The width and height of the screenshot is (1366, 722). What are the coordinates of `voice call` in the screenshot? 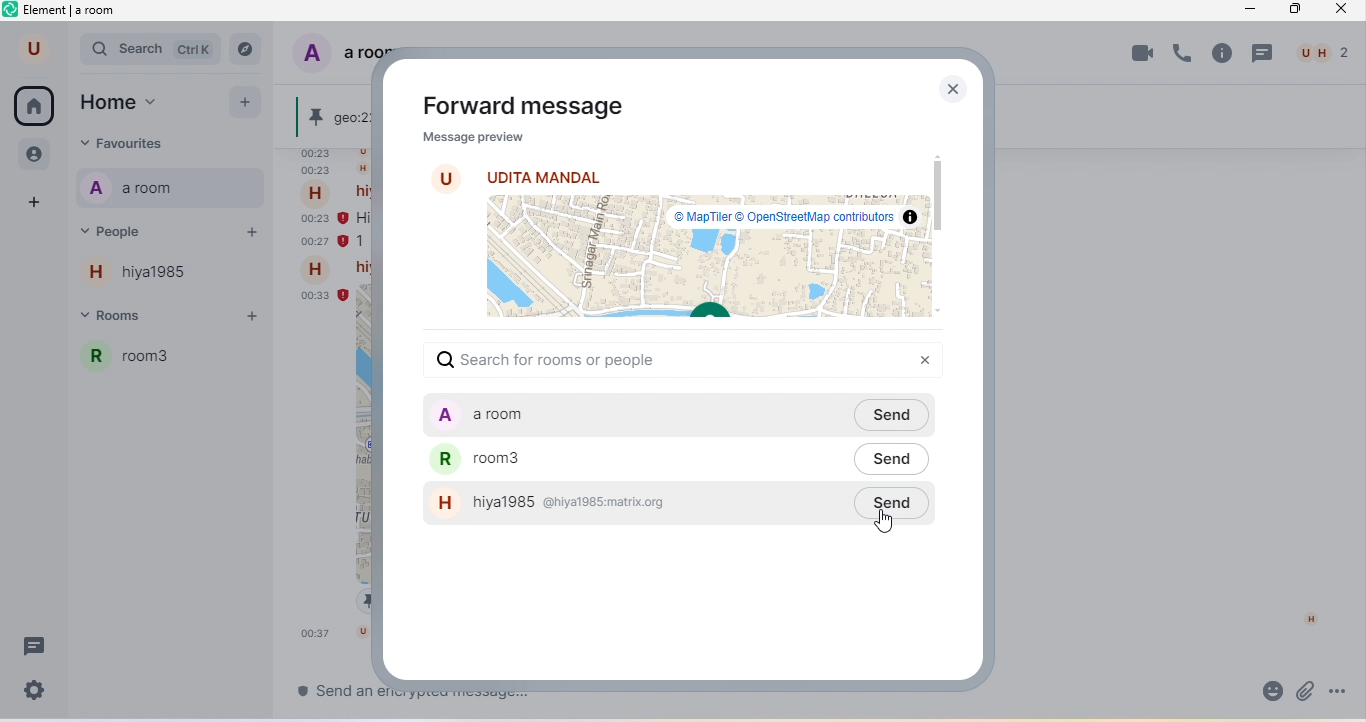 It's located at (1185, 56).